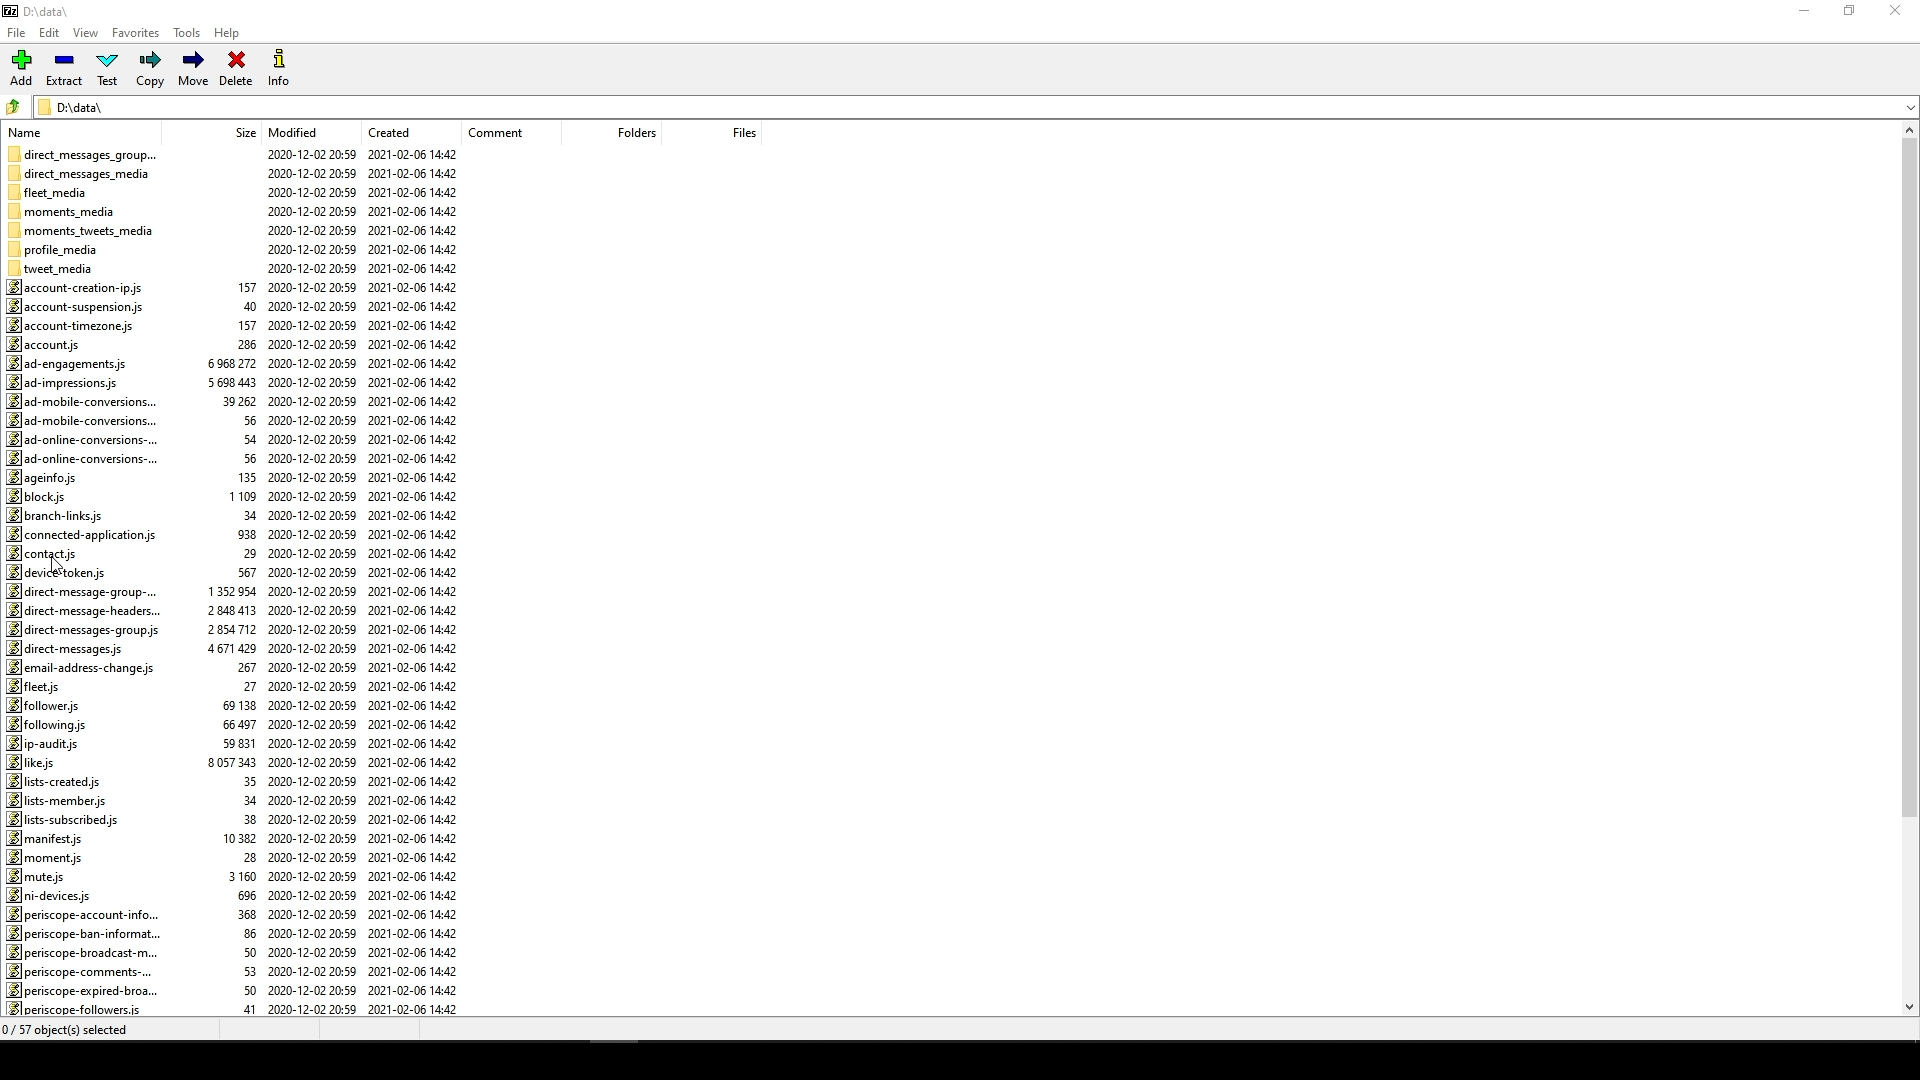 This screenshot has height=1080, width=1920. I want to click on profile_media, so click(56, 250).